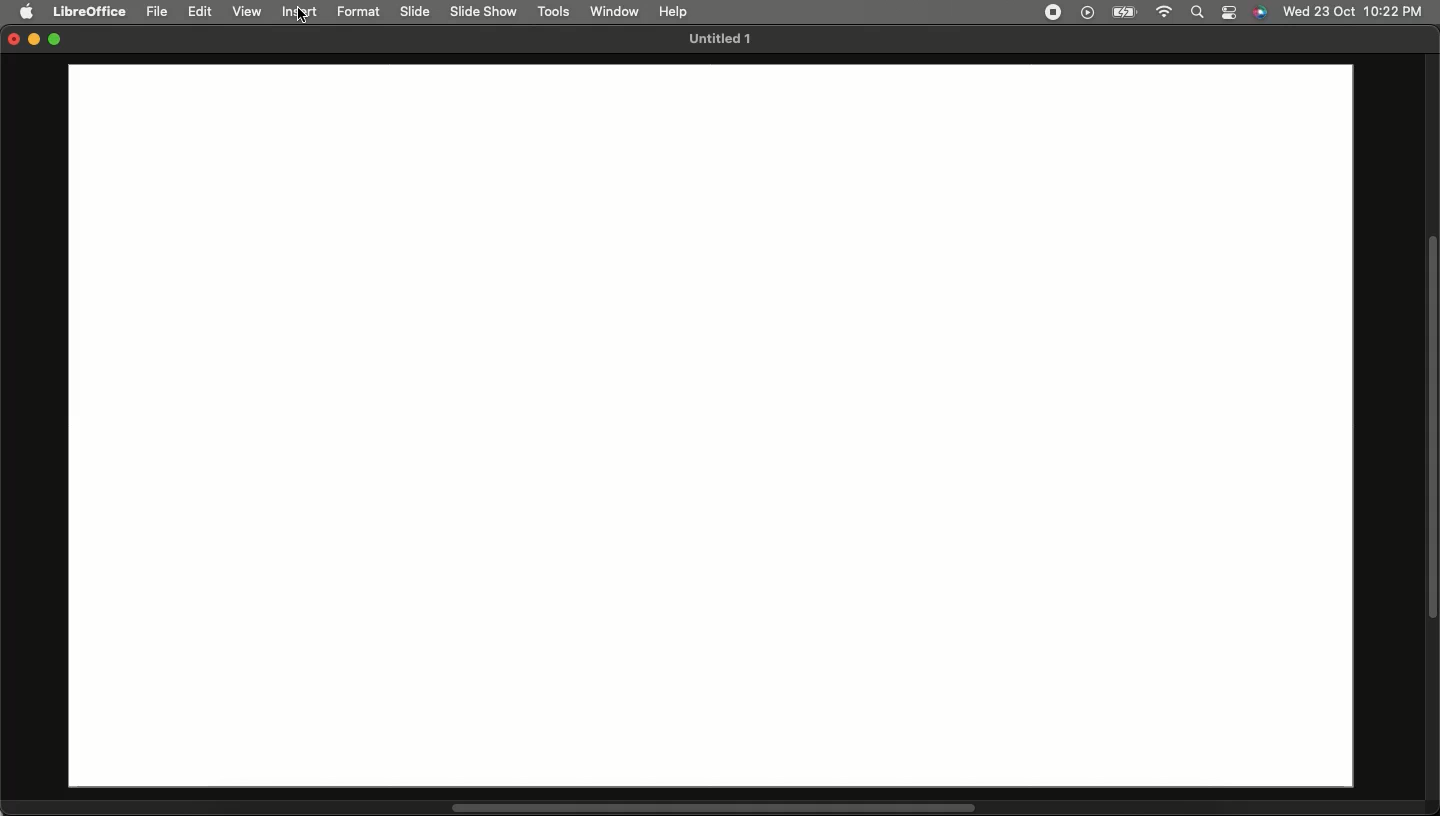 The height and width of the screenshot is (816, 1440). Describe the element at coordinates (1085, 13) in the screenshot. I see `Video player` at that location.